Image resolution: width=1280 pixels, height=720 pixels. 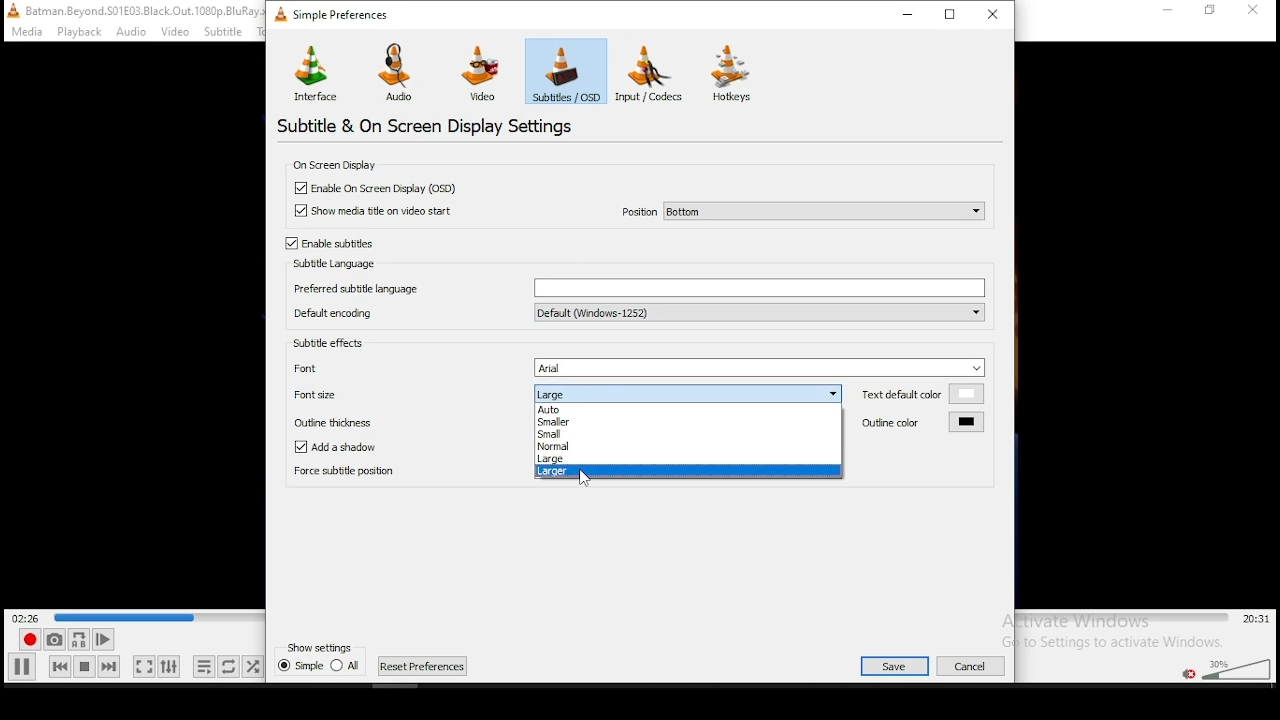 What do you see at coordinates (996, 13) in the screenshot?
I see `close window` at bounding box center [996, 13].